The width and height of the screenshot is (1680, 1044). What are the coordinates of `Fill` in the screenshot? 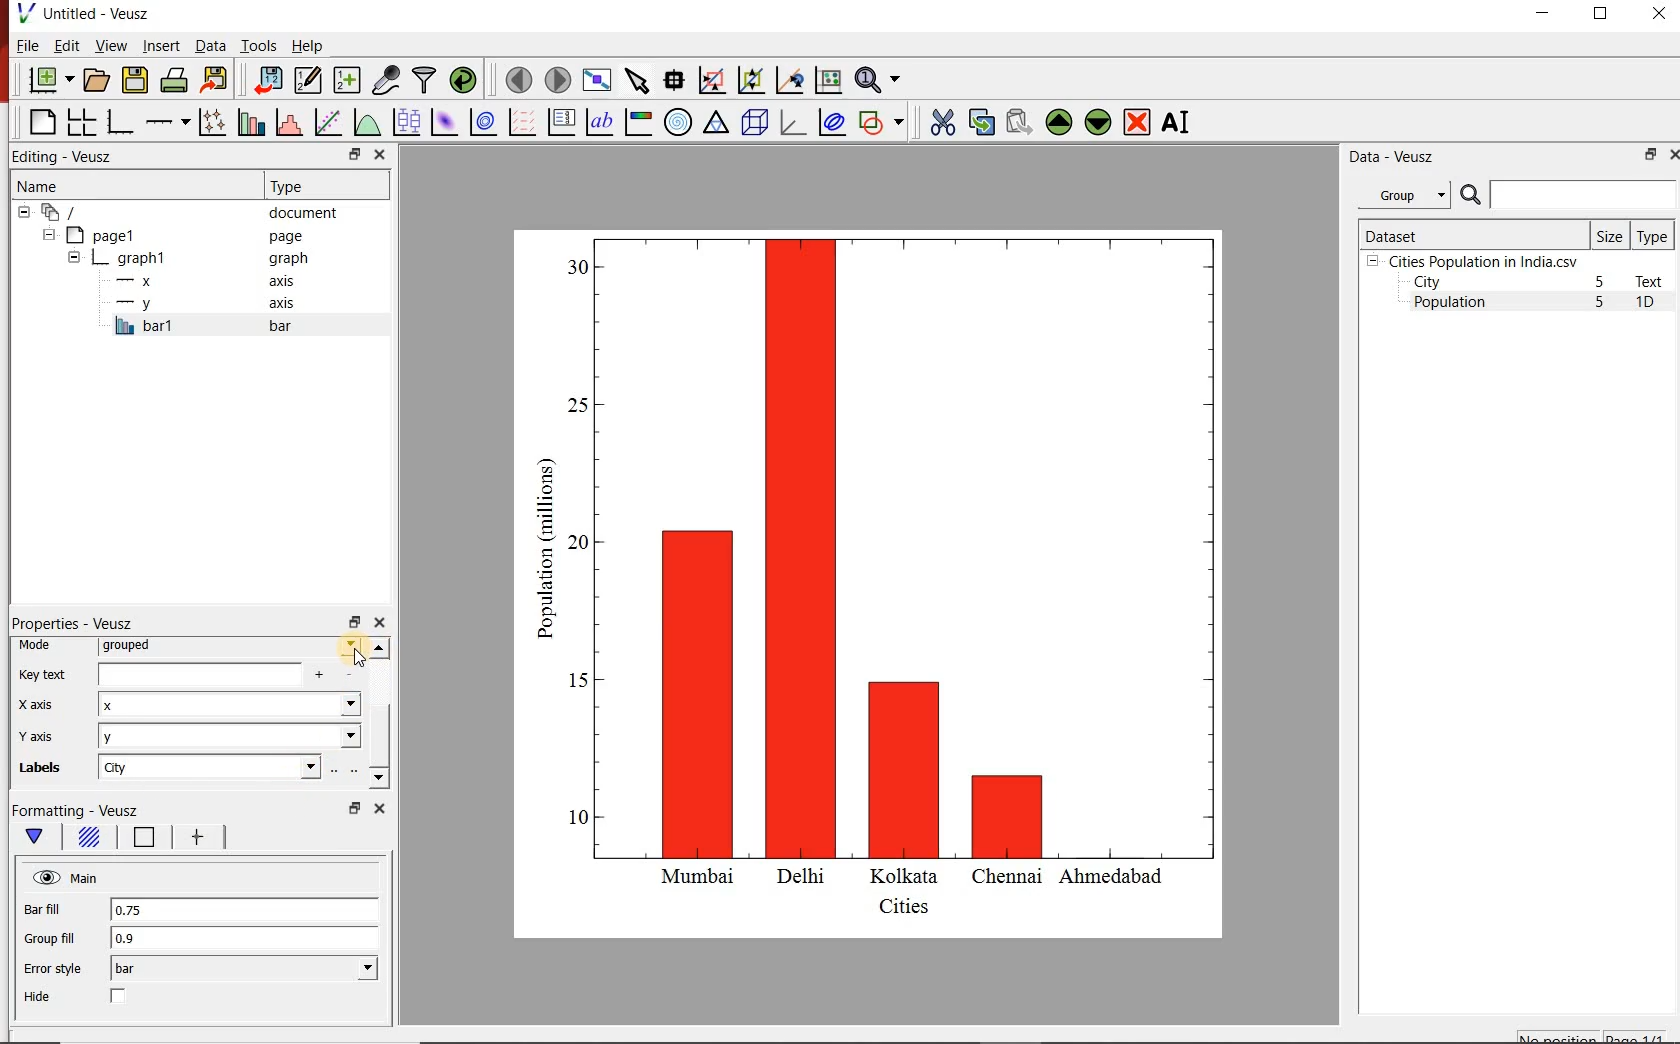 It's located at (88, 840).